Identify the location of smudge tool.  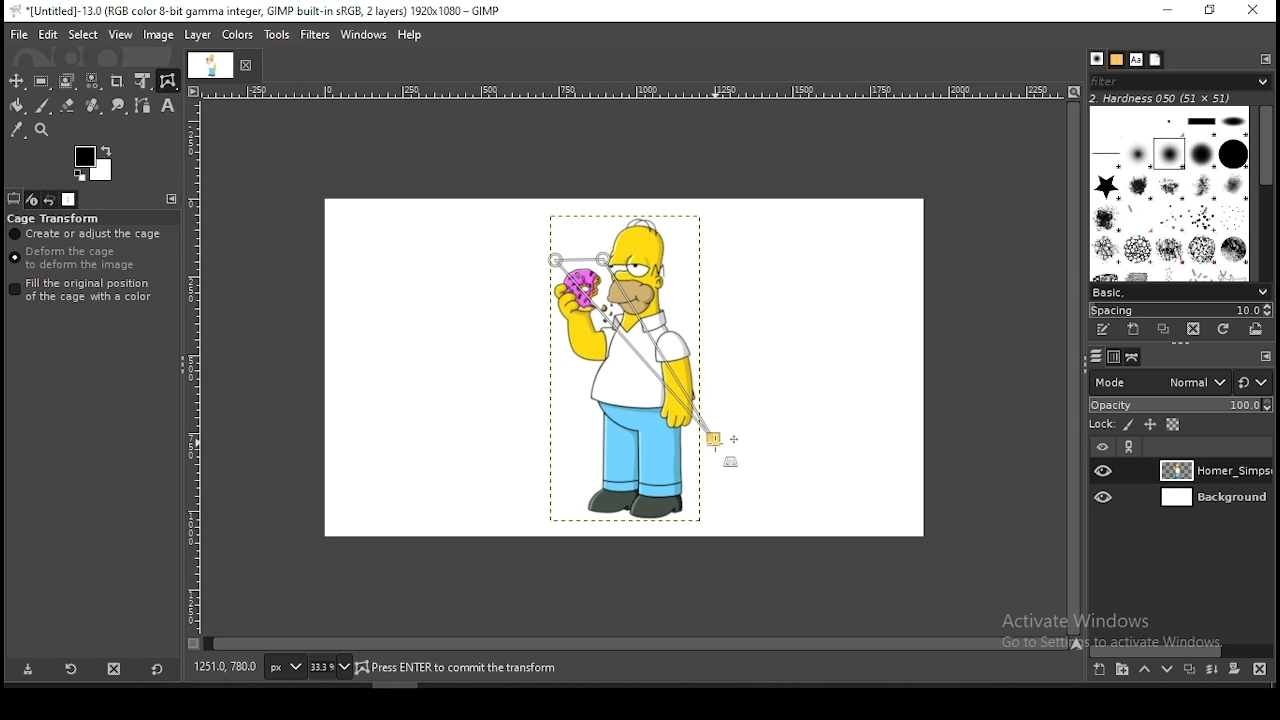
(117, 105).